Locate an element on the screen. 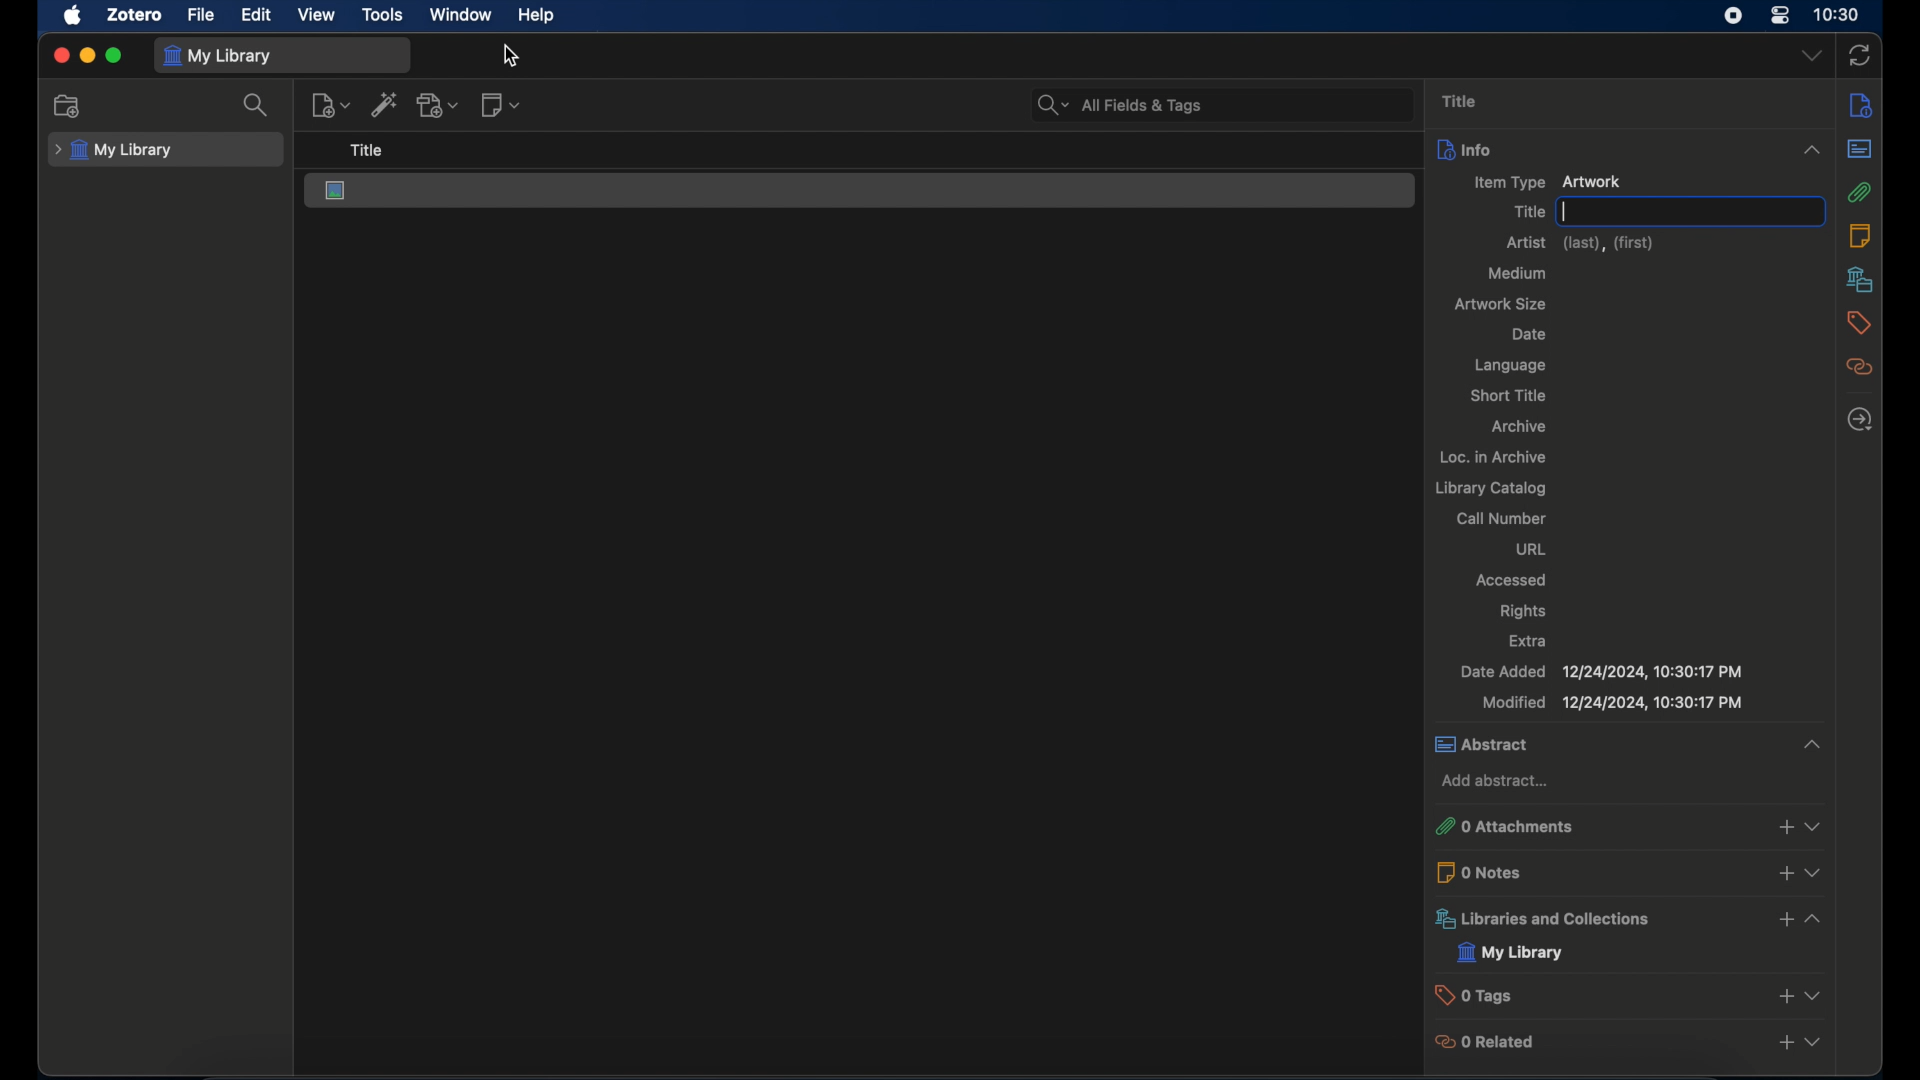 This screenshot has height=1080, width=1920. my library is located at coordinates (114, 151).